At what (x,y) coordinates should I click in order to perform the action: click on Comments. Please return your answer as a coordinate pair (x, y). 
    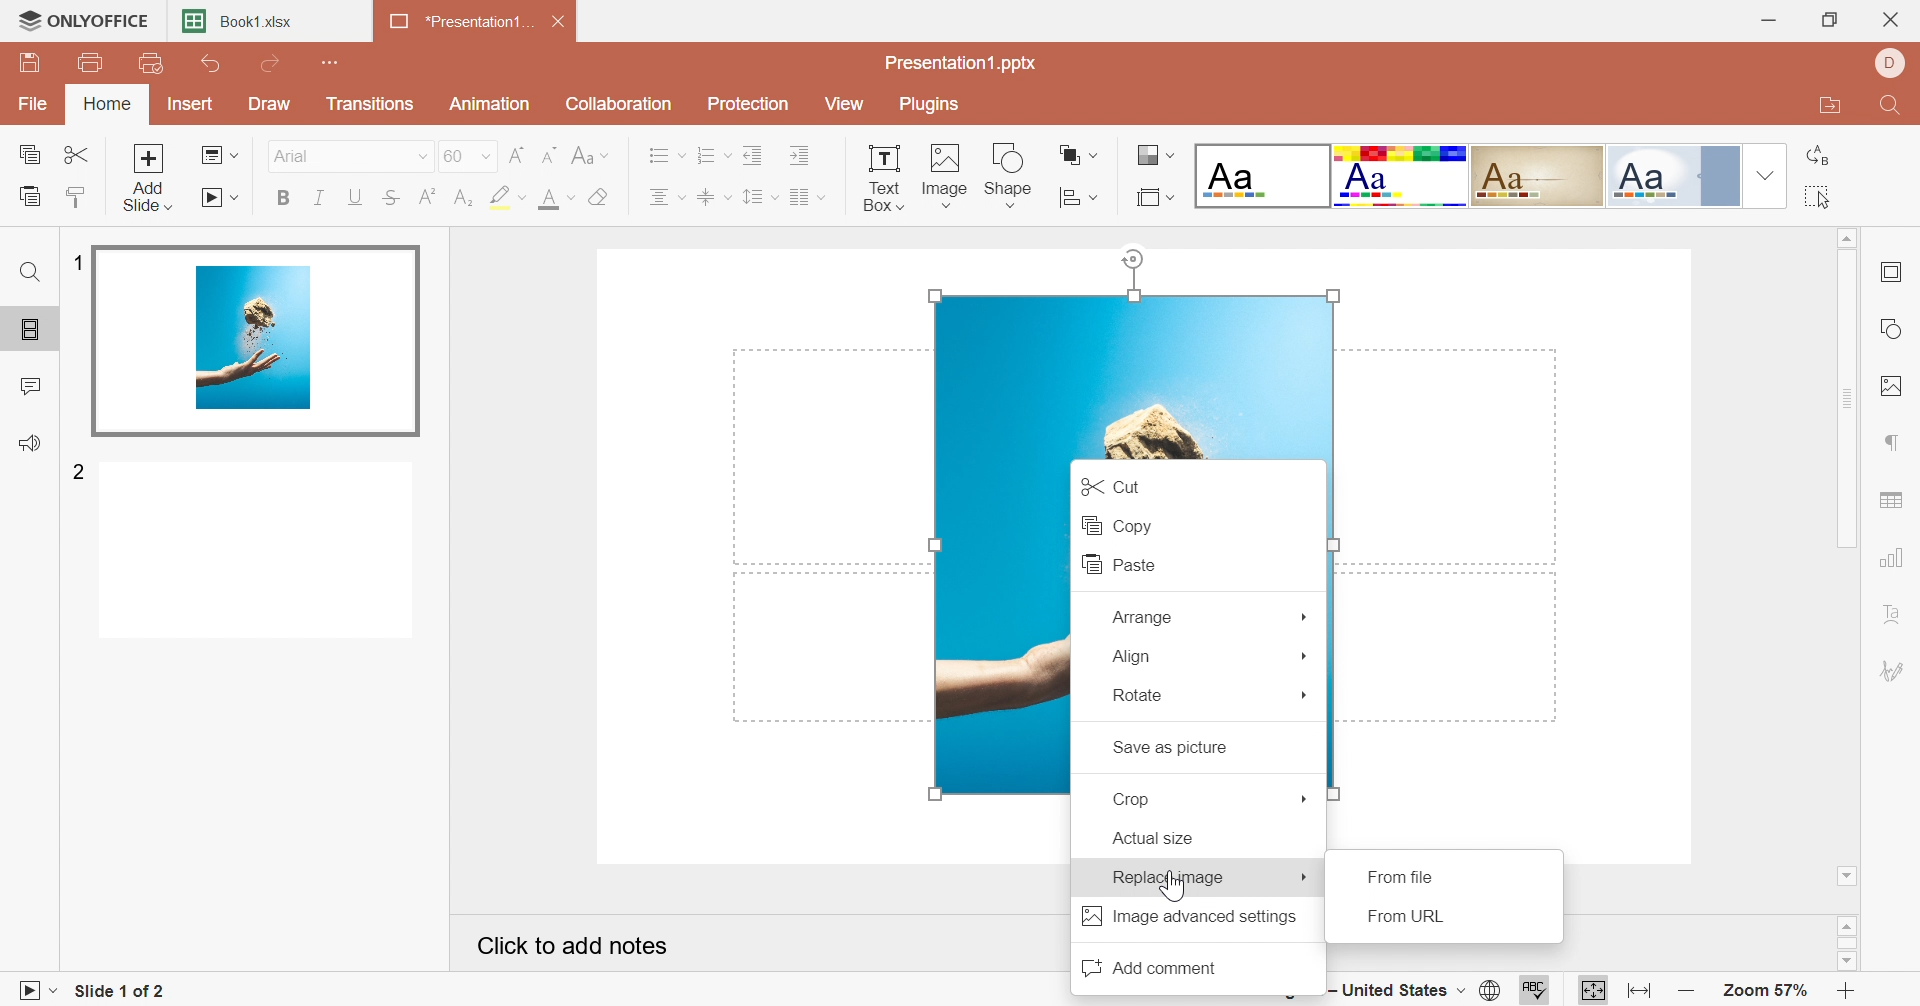
    Looking at the image, I should click on (29, 384).